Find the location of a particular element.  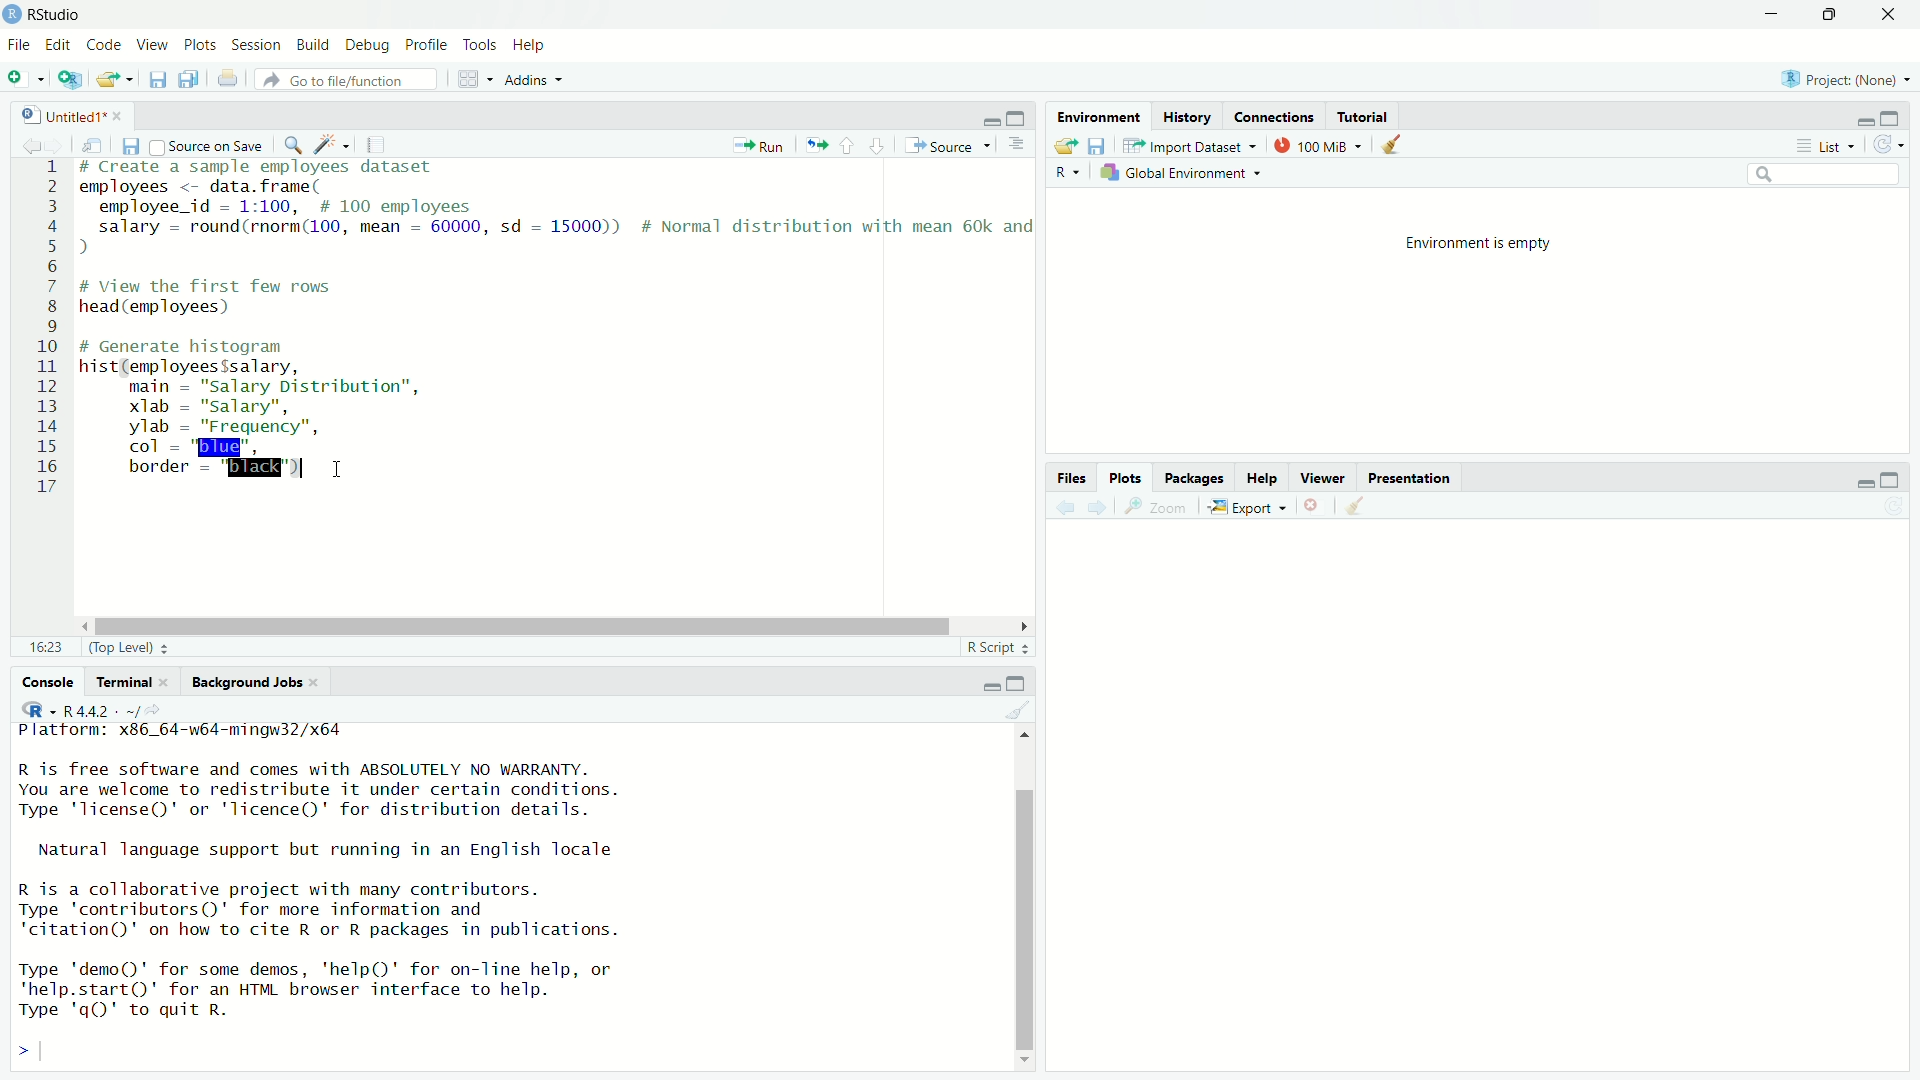

list is located at coordinates (1829, 146).